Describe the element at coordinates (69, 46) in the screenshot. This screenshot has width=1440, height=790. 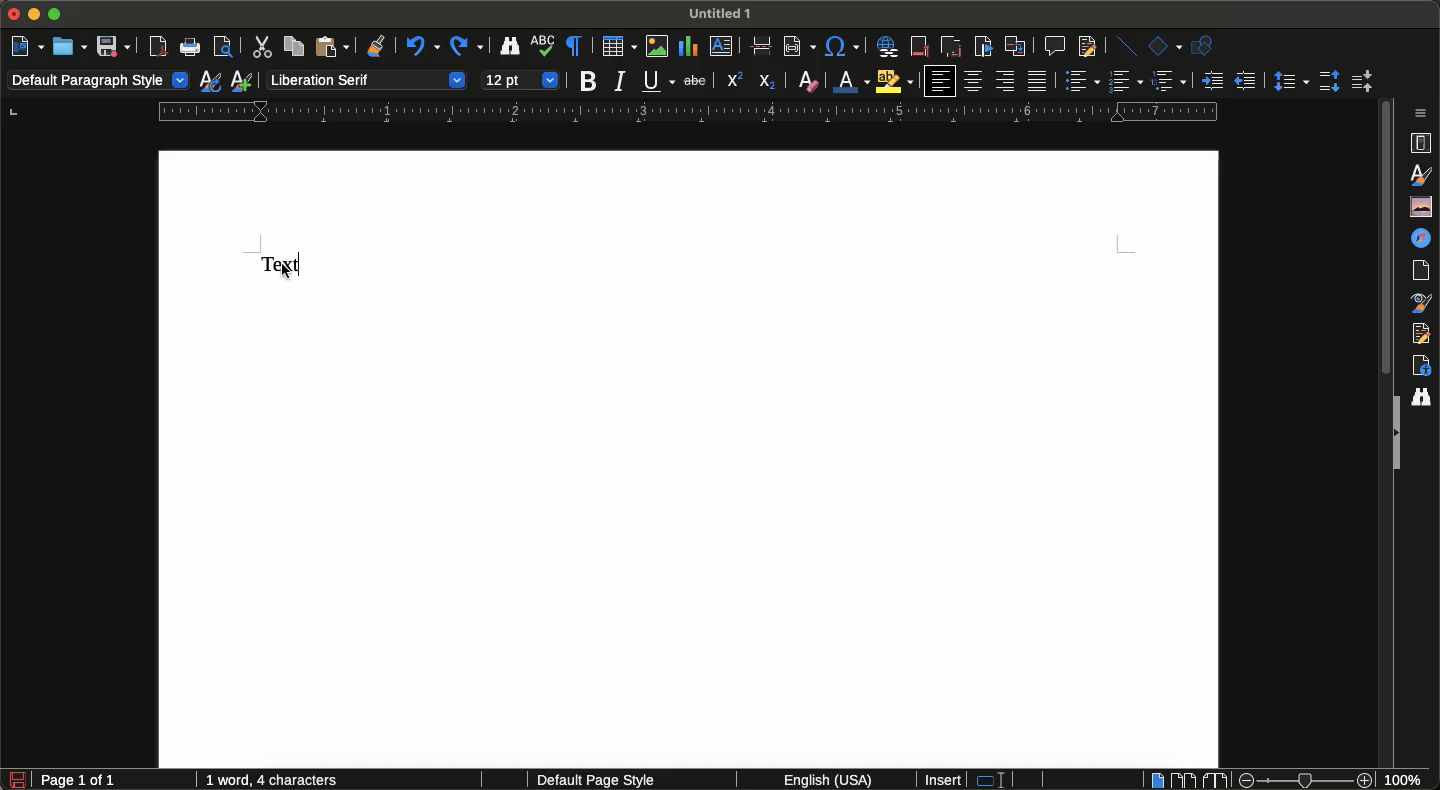
I see `Open` at that location.